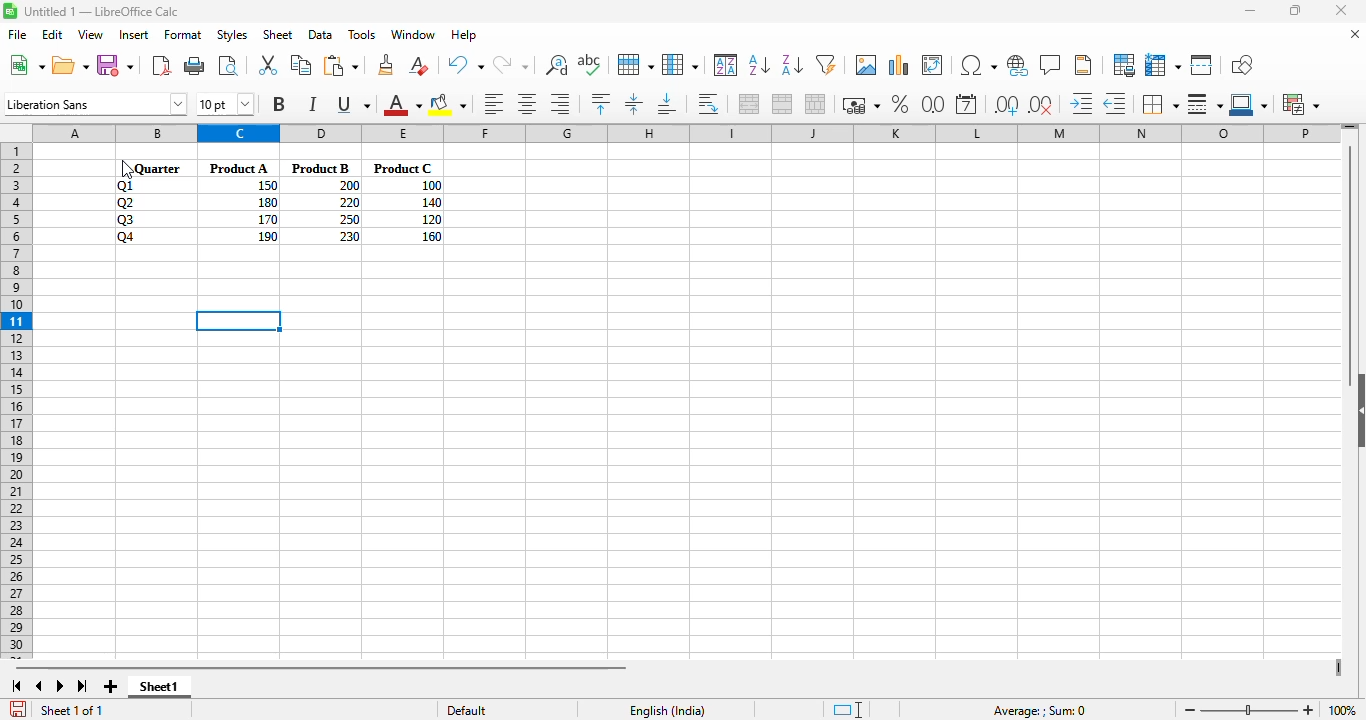  What do you see at coordinates (680, 64) in the screenshot?
I see `column` at bounding box center [680, 64].